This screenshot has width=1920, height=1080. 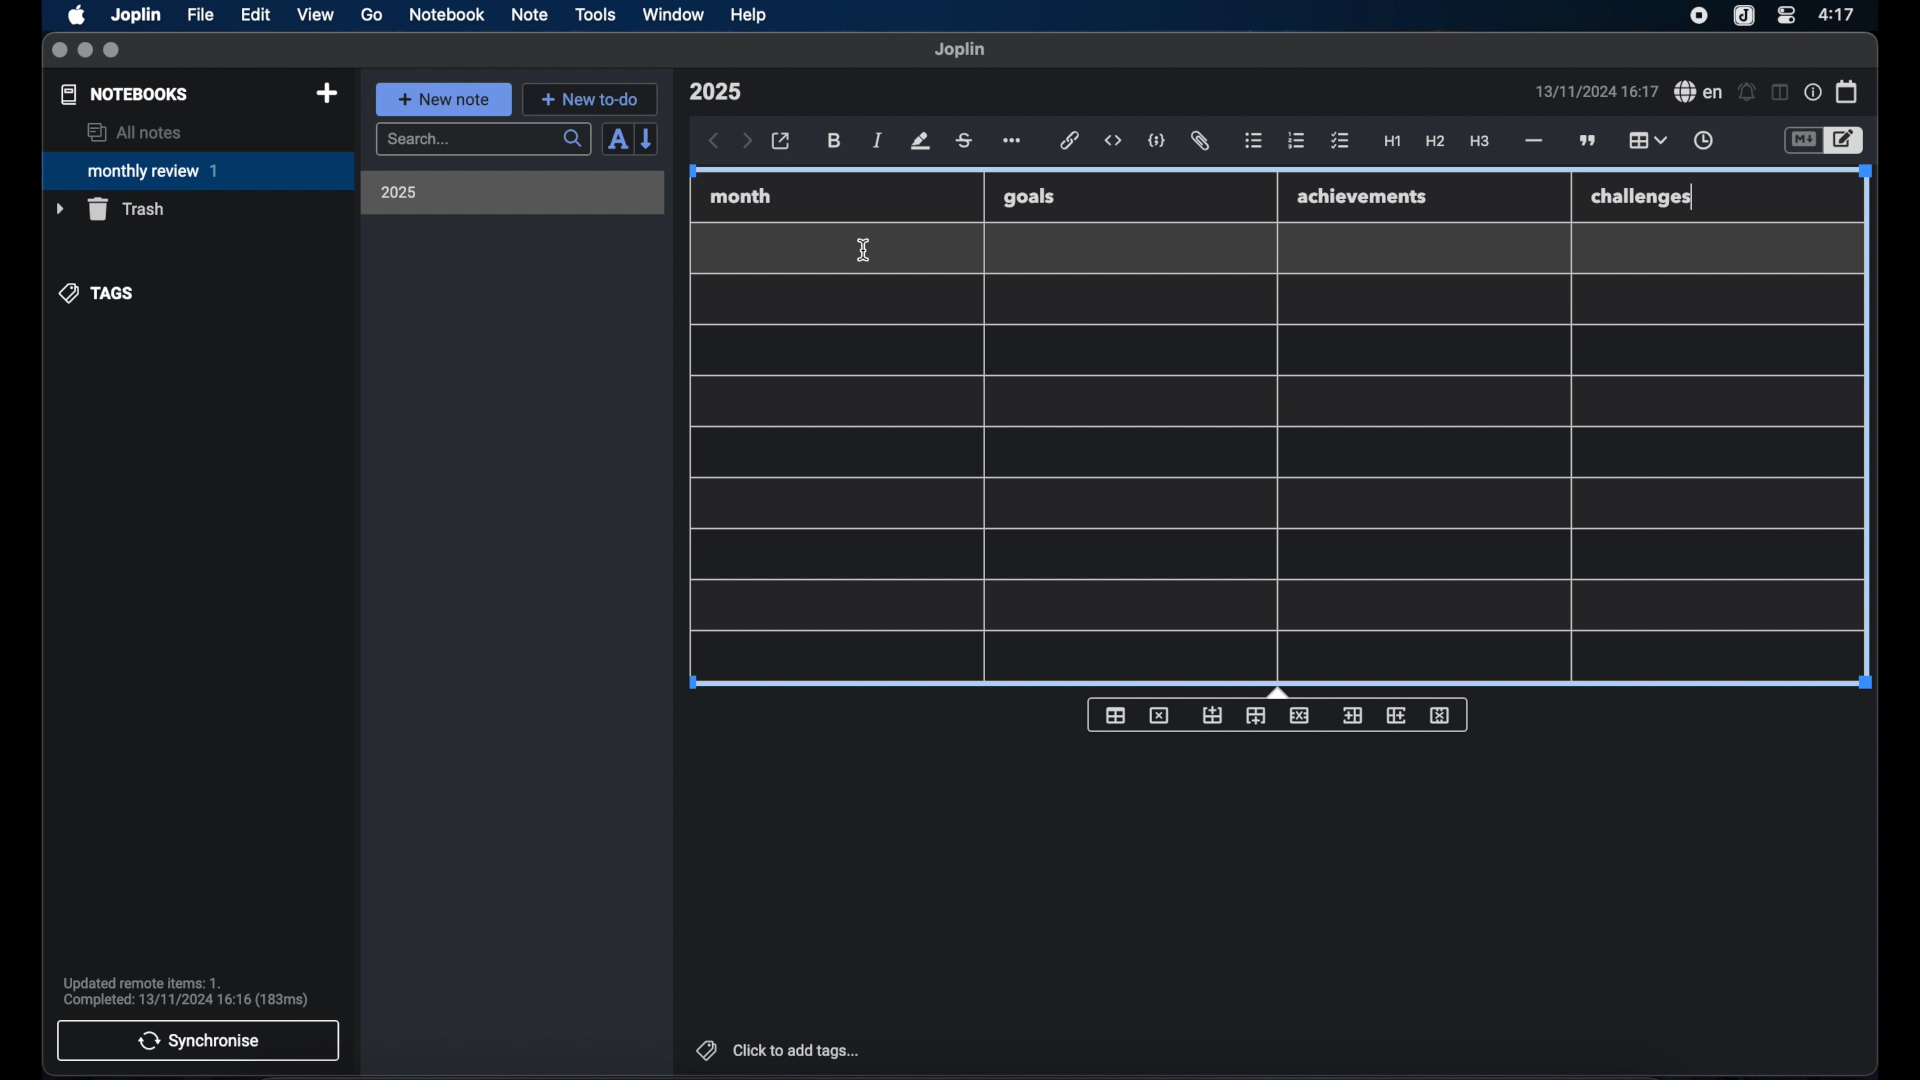 What do you see at coordinates (1596, 91) in the screenshot?
I see `date` at bounding box center [1596, 91].